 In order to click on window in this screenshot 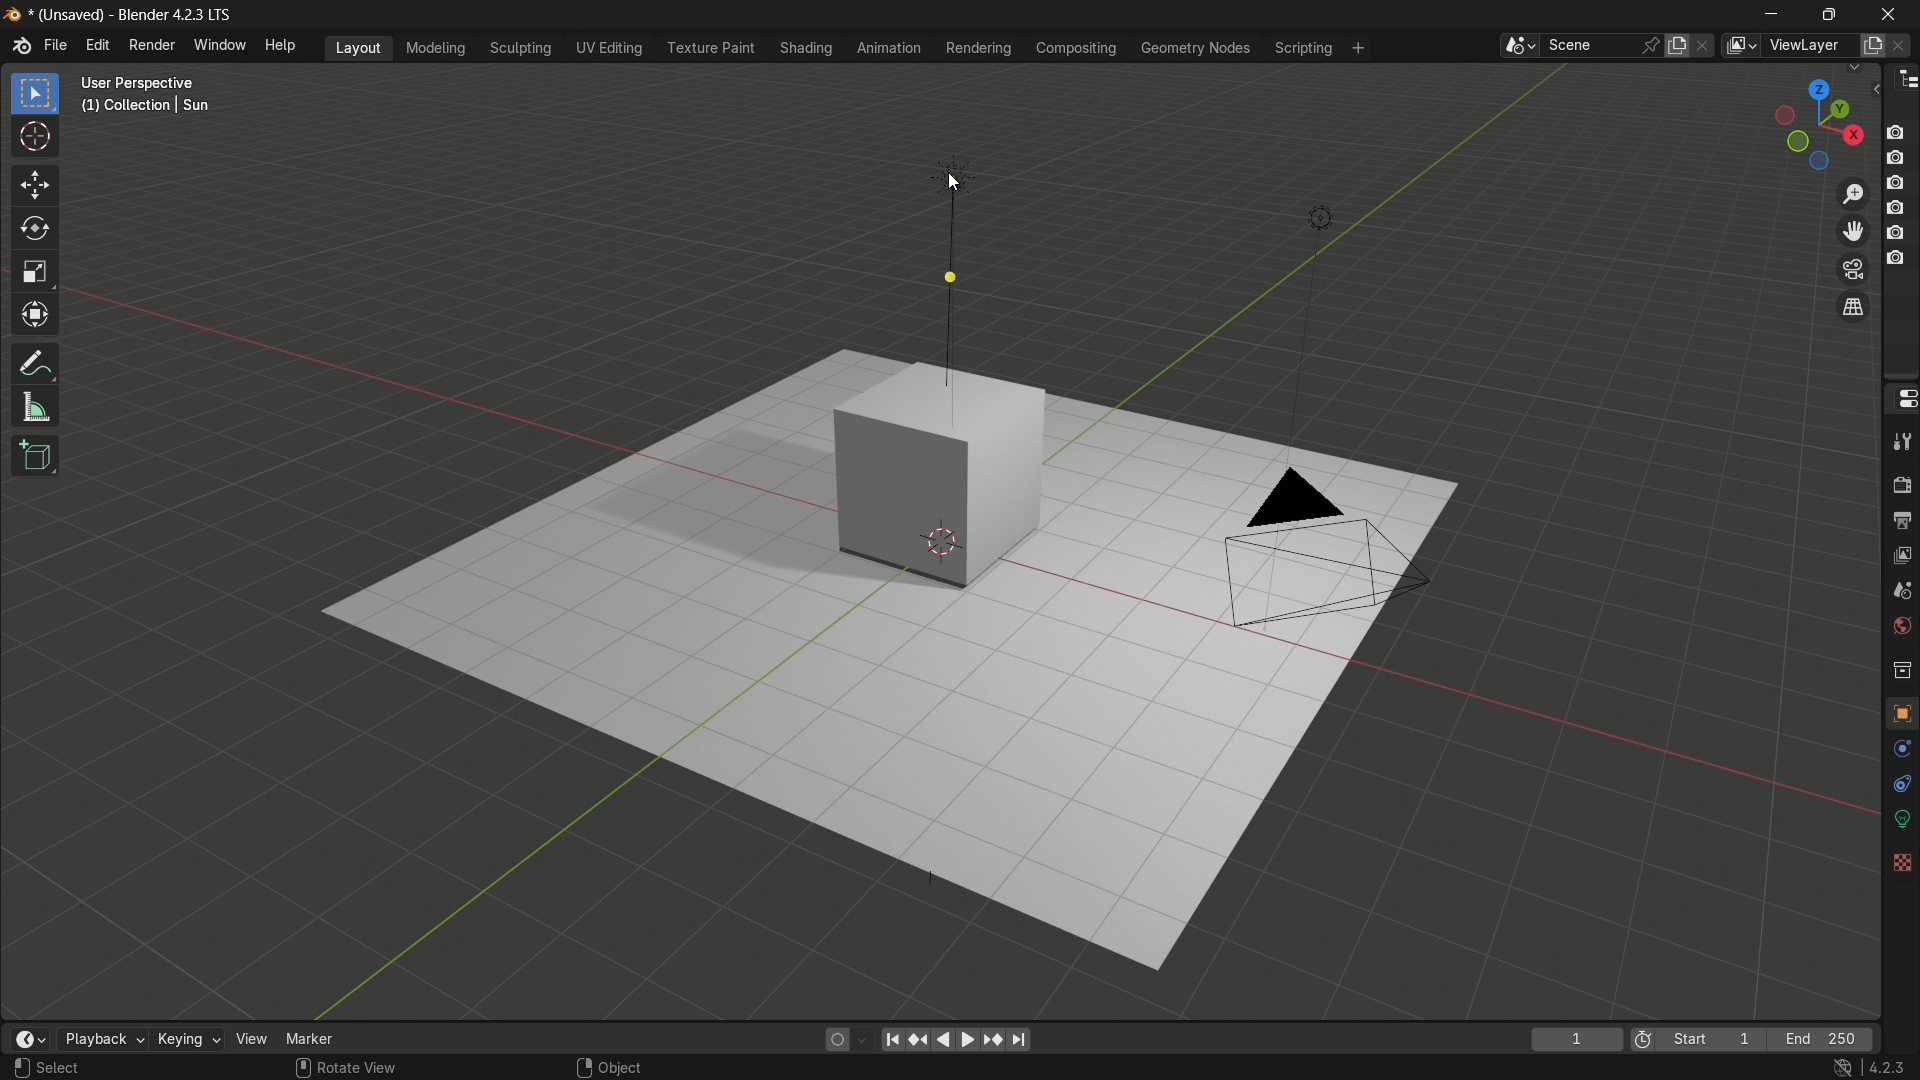, I will do `click(221, 47)`.